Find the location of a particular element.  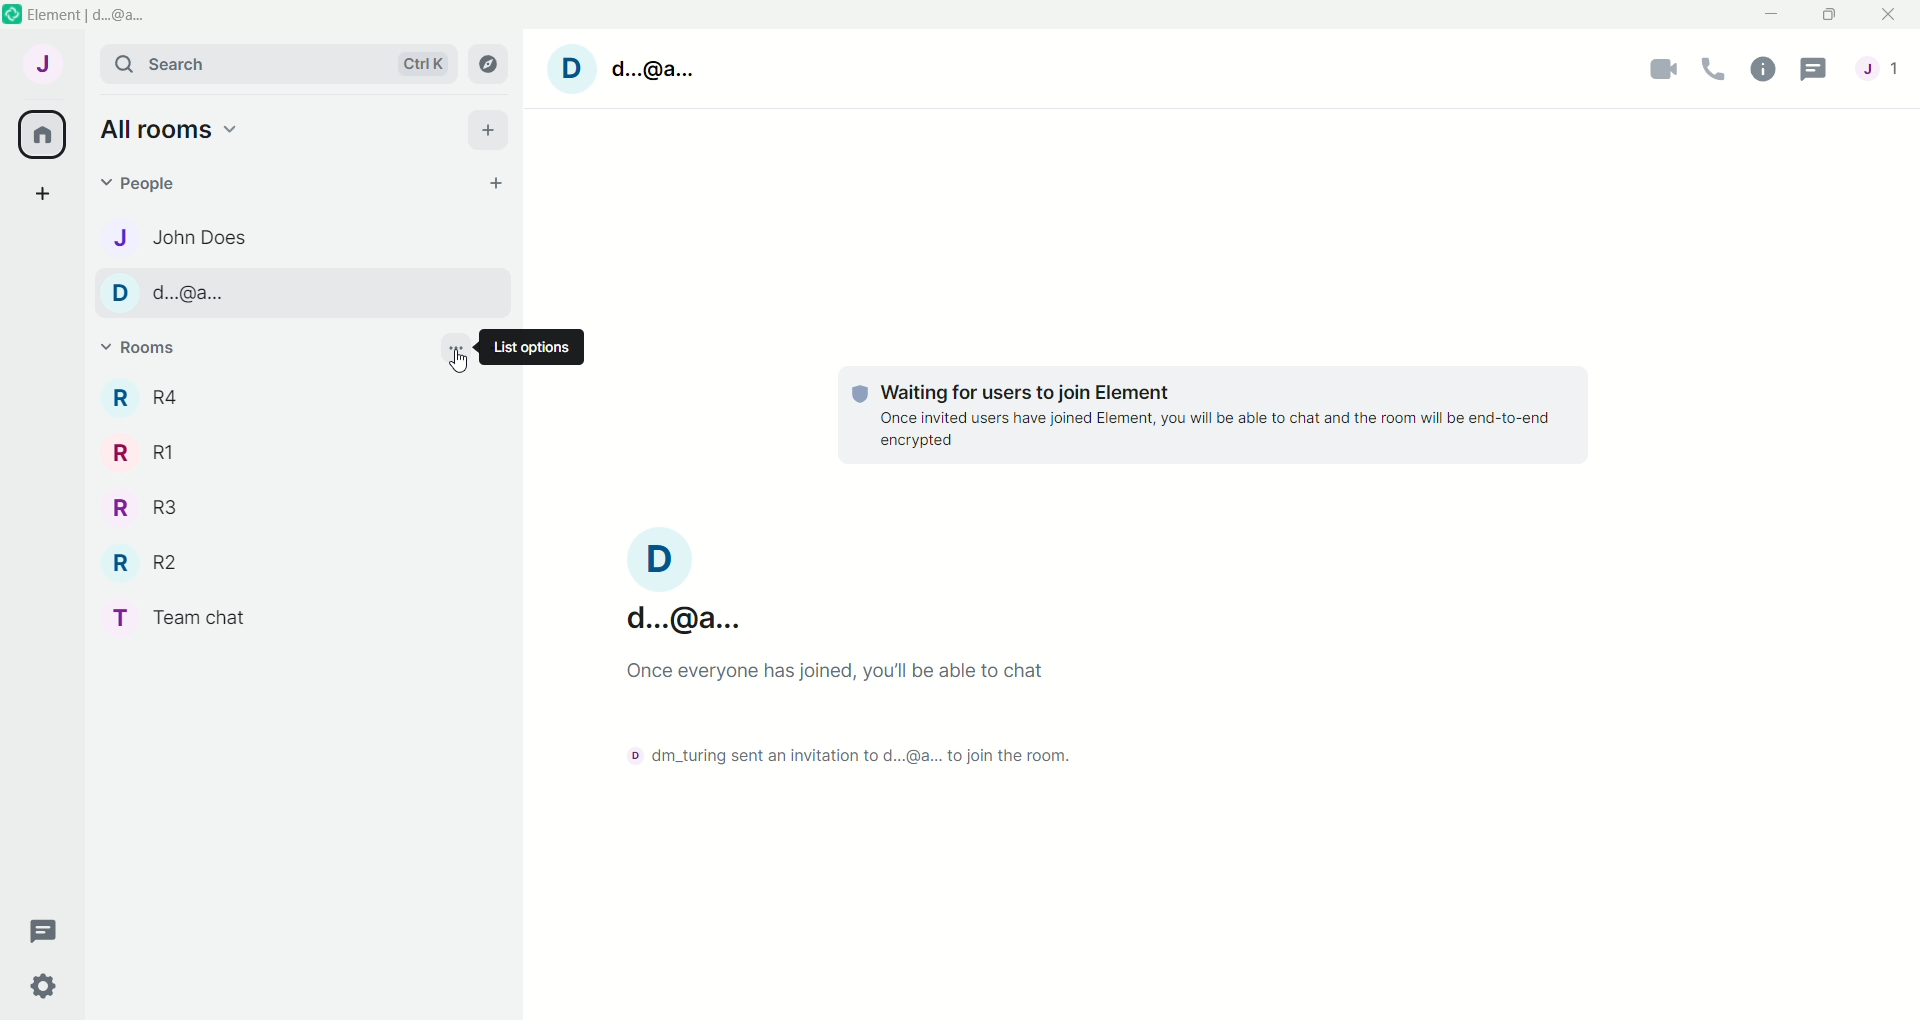

List options is located at coordinates (534, 346).